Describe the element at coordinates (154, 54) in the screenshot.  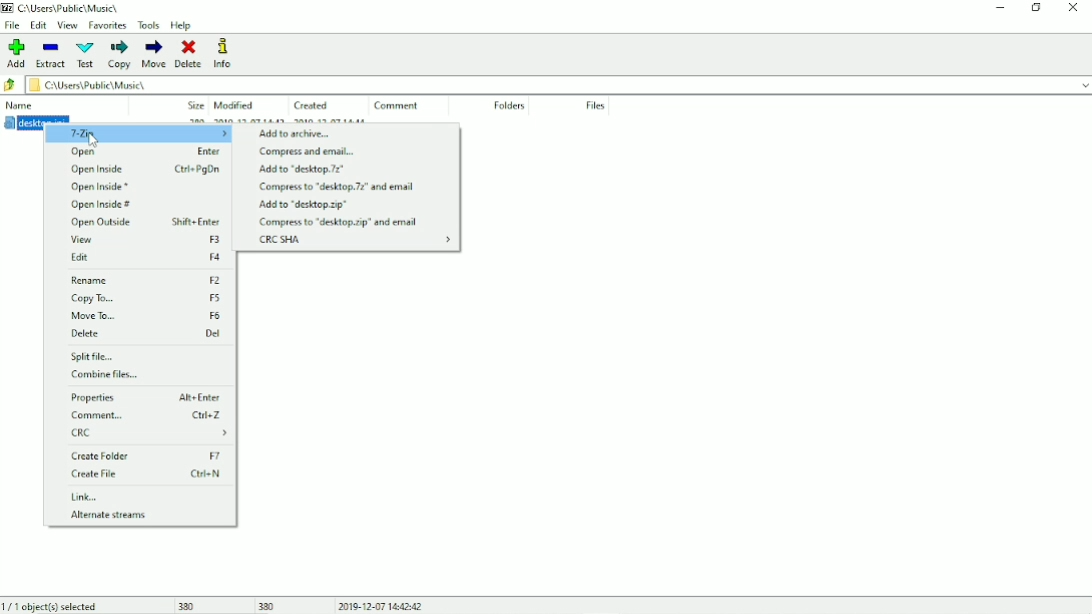
I see `Move` at that location.